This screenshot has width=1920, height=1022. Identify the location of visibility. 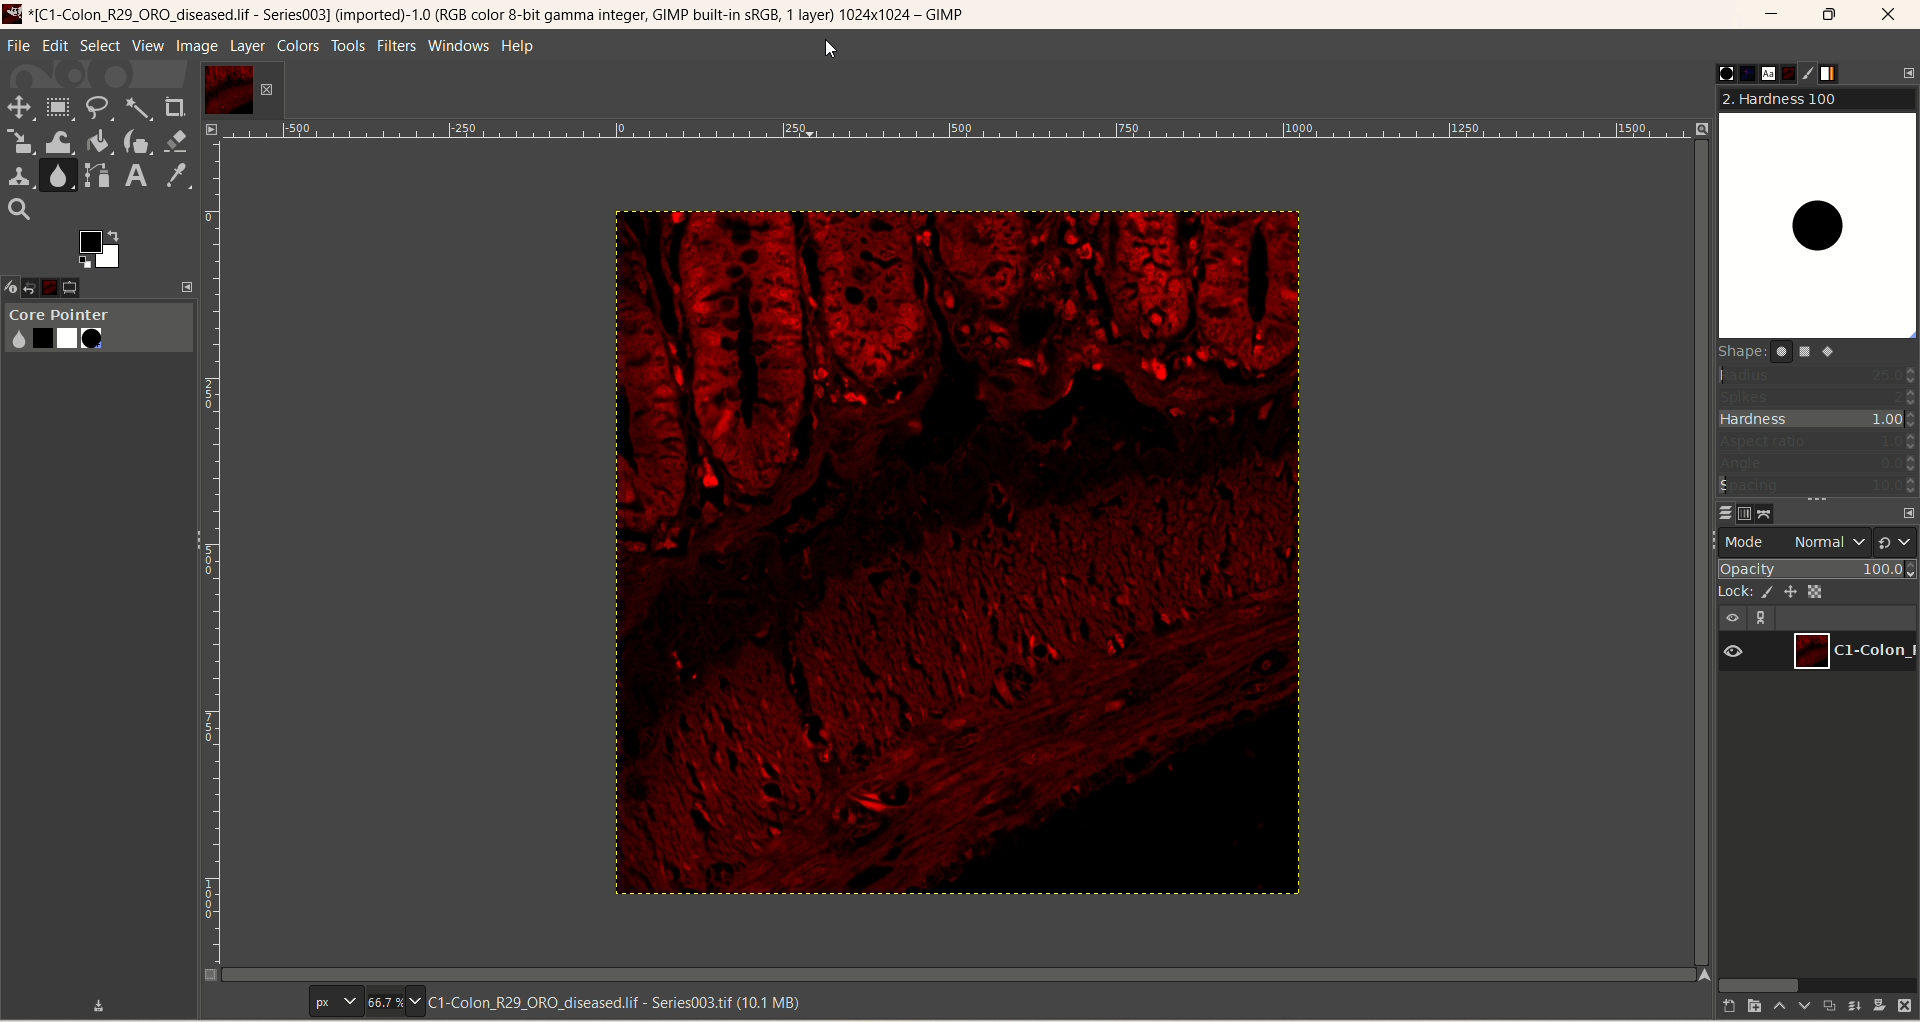
(1740, 651).